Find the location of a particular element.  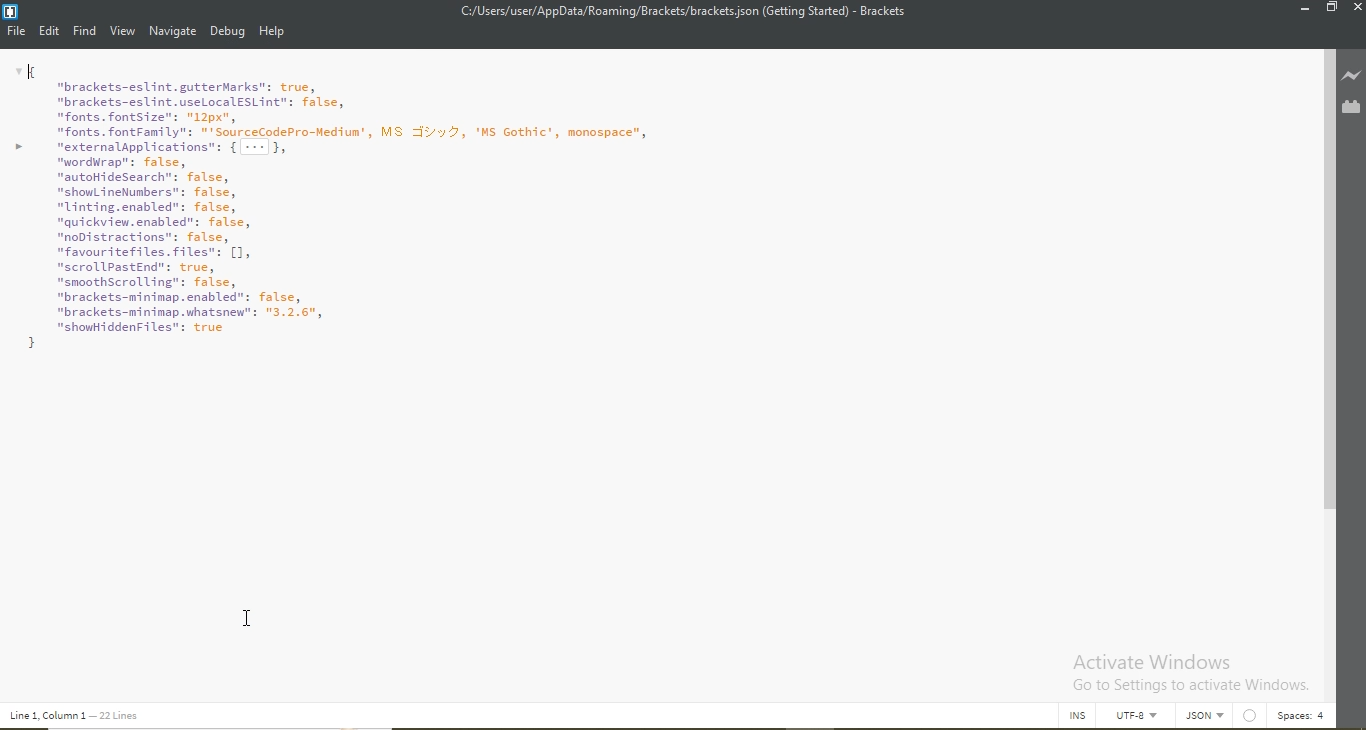

json is located at coordinates (1208, 716).